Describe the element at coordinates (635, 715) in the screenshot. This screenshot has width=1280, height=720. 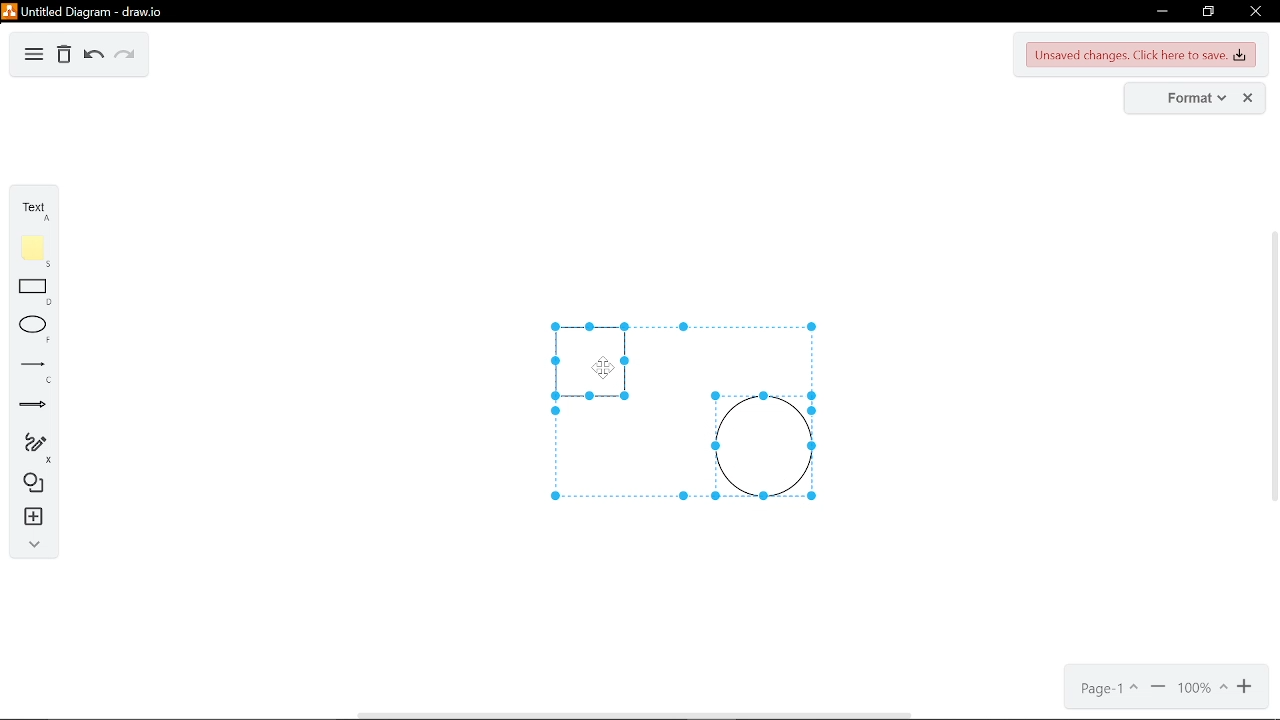
I see `horizontal scrollbar` at that location.